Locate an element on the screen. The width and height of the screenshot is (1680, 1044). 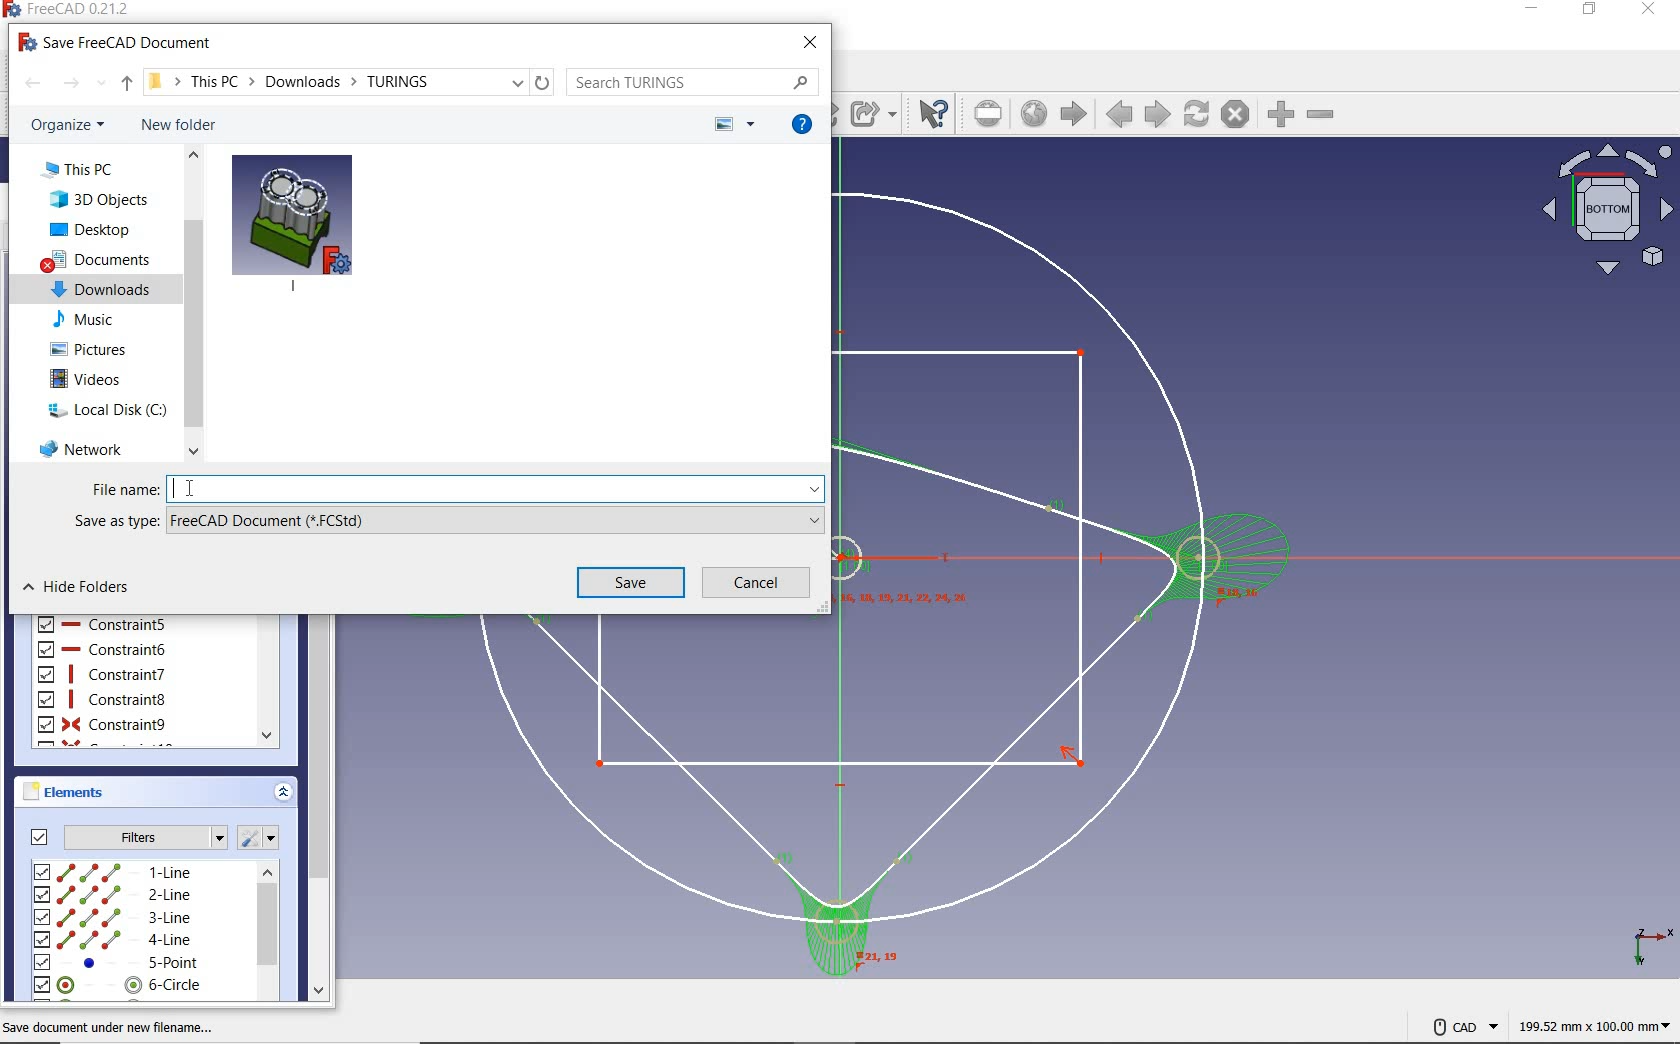
cursor is located at coordinates (191, 487).